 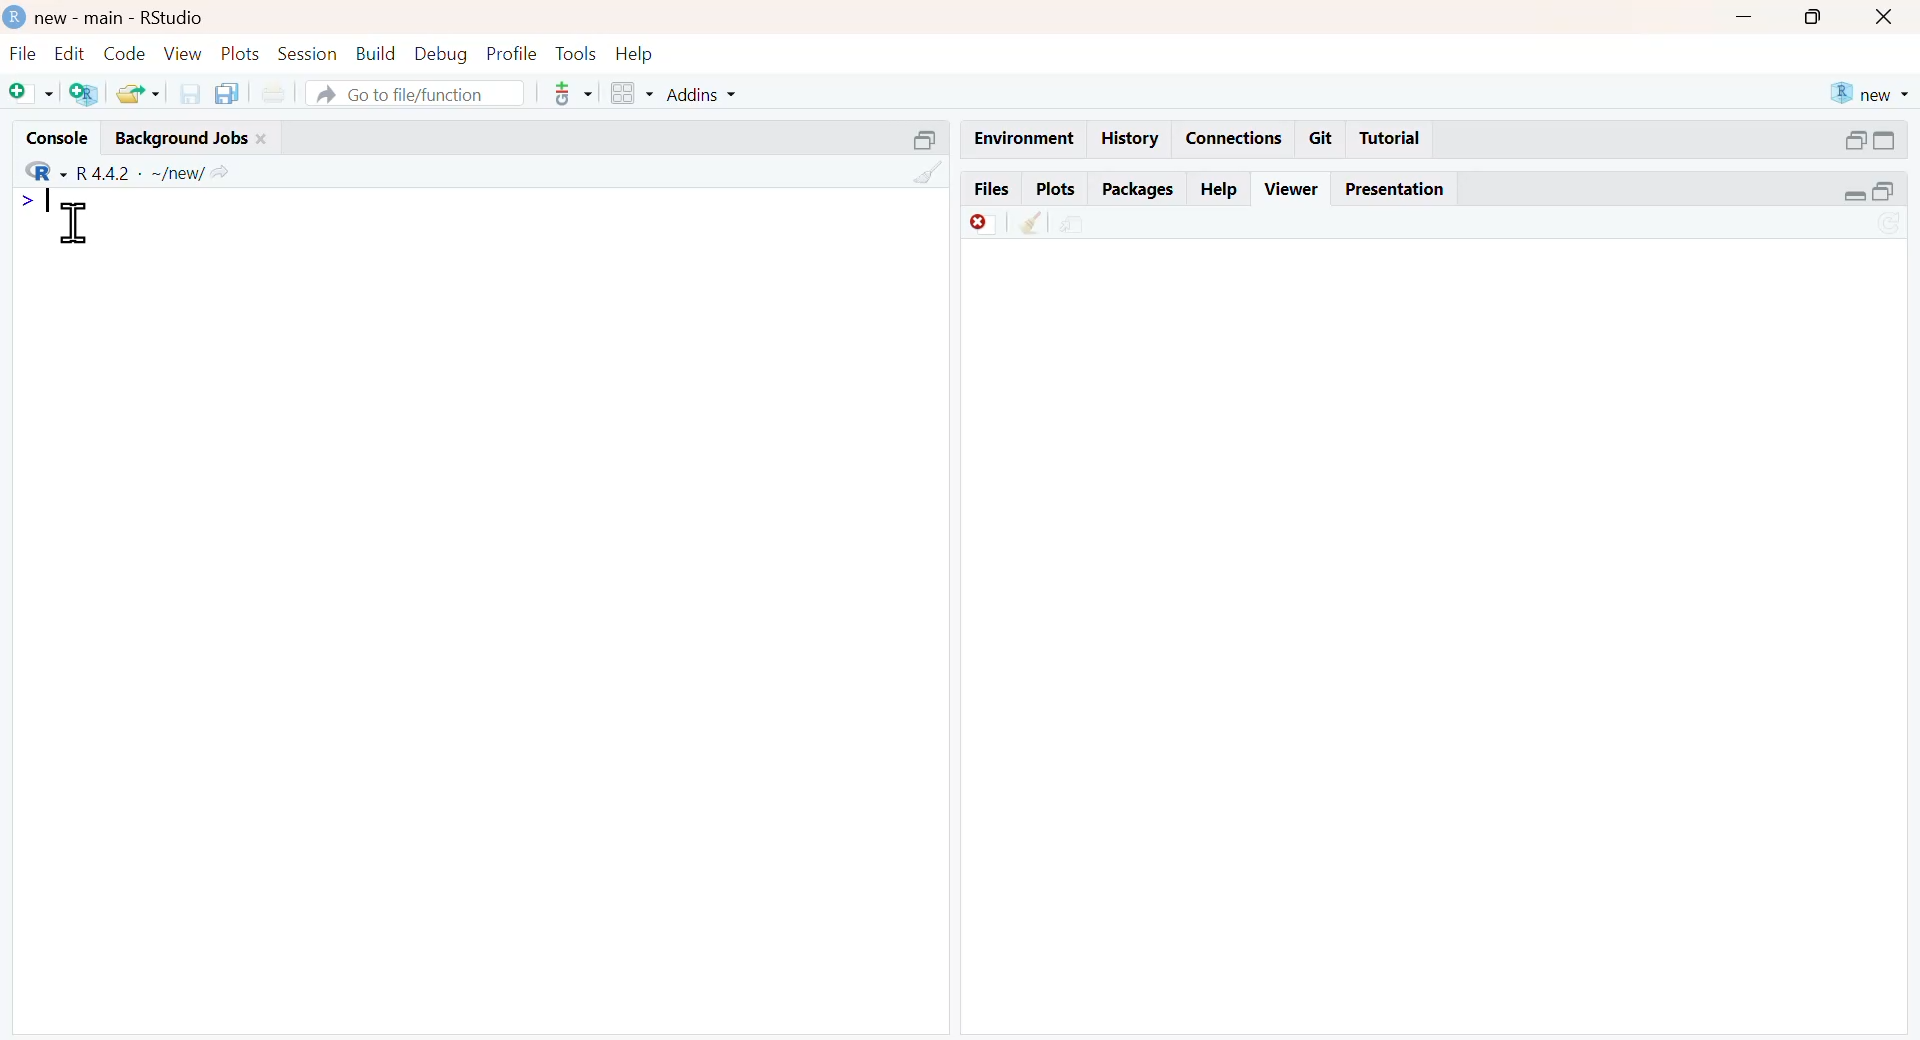 I want to click on Environment, so click(x=1024, y=139).